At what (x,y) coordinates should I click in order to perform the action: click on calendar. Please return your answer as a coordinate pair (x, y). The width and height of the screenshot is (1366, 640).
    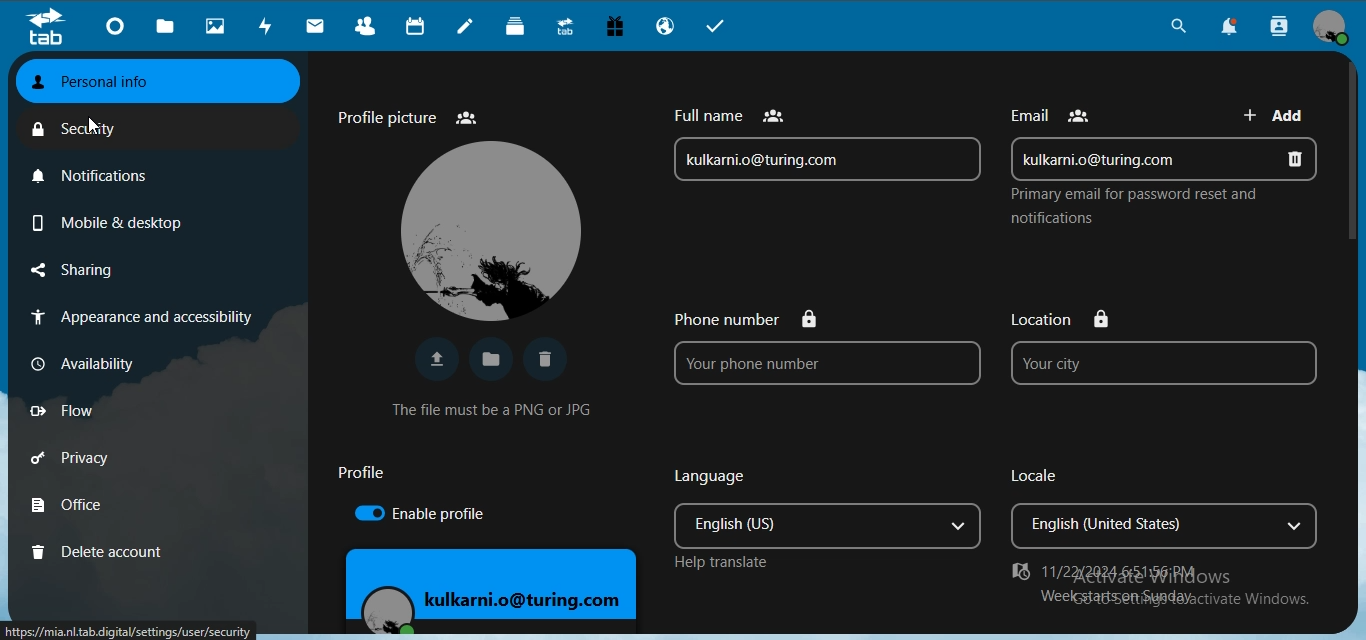
    Looking at the image, I should click on (413, 27).